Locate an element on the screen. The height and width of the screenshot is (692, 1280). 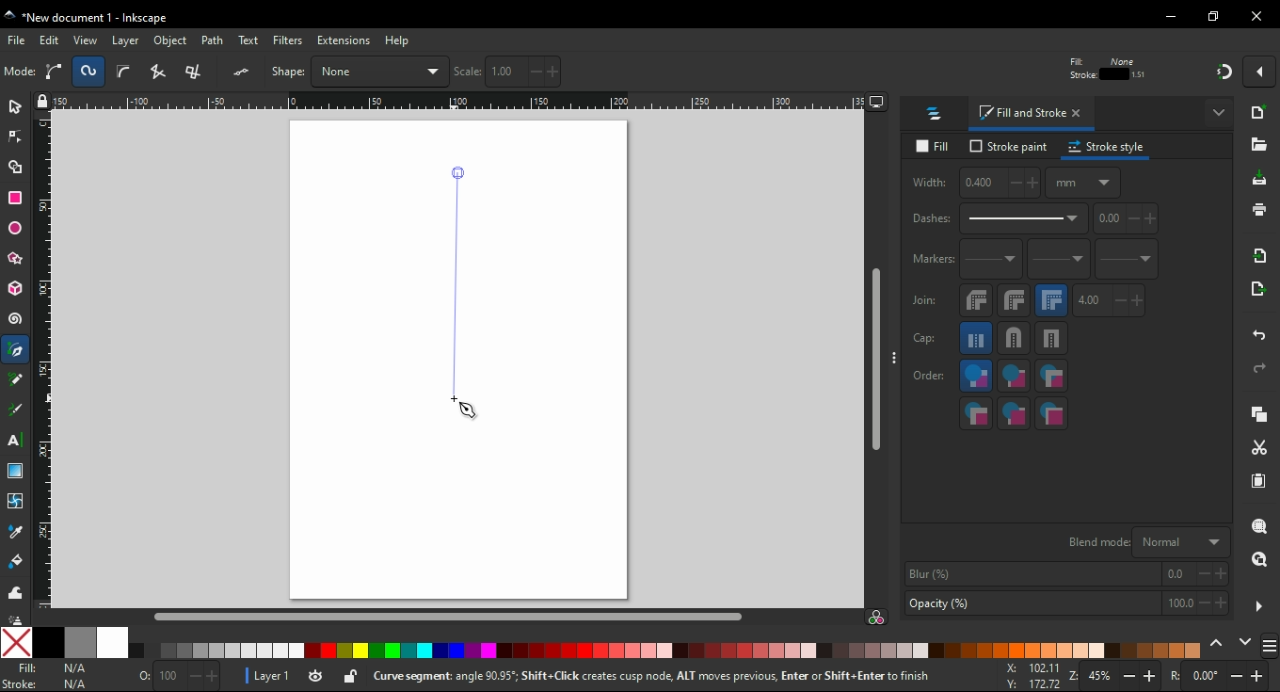
color tone pallete is located at coordinates (599, 649).